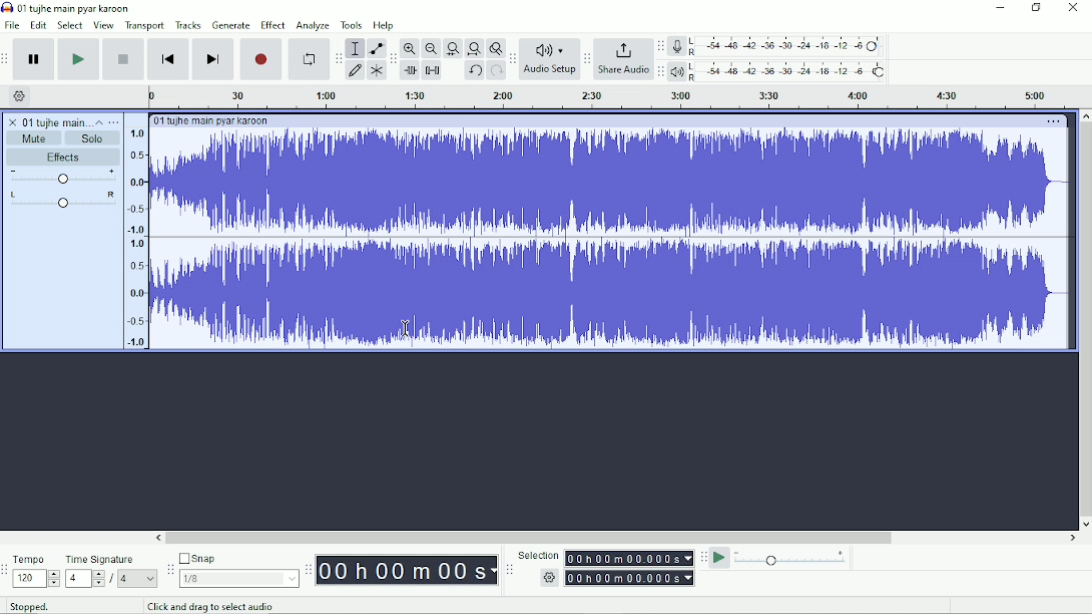  Describe the element at coordinates (351, 24) in the screenshot. I see `Tools` at that location.